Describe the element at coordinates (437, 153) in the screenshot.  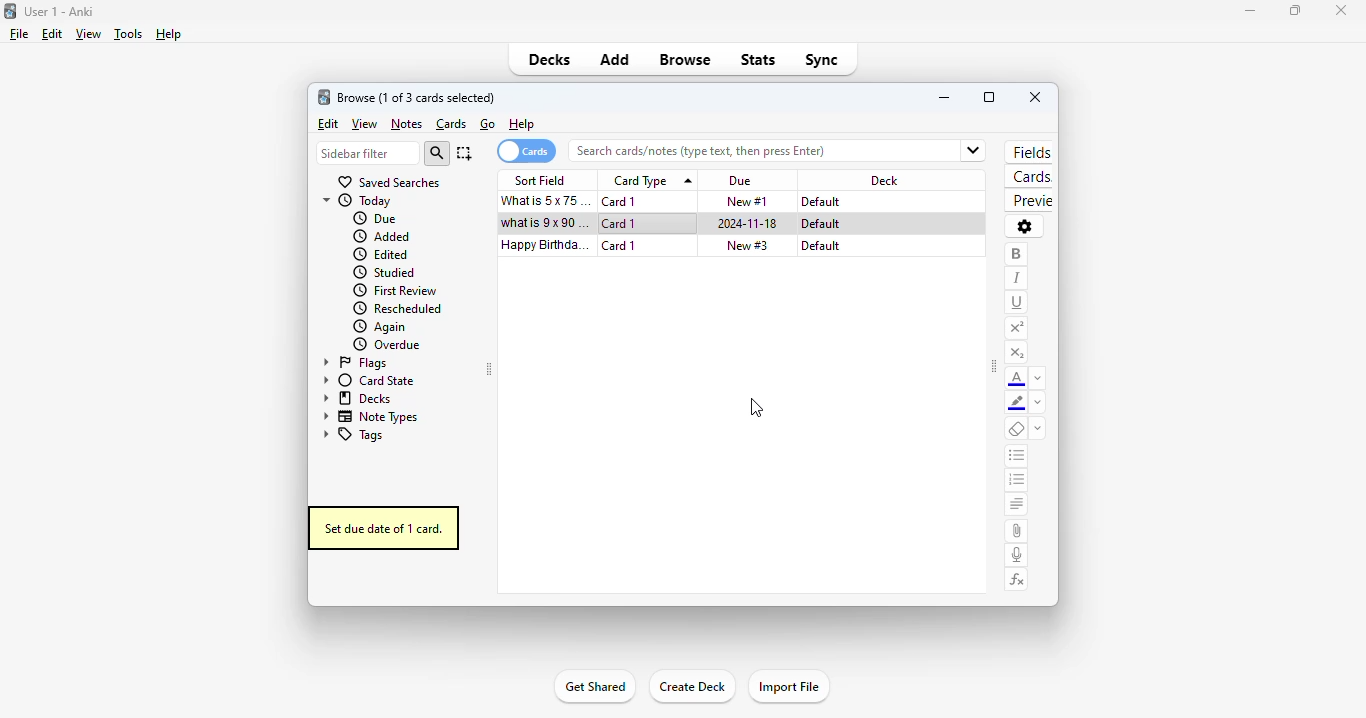
I see `search` at that location.